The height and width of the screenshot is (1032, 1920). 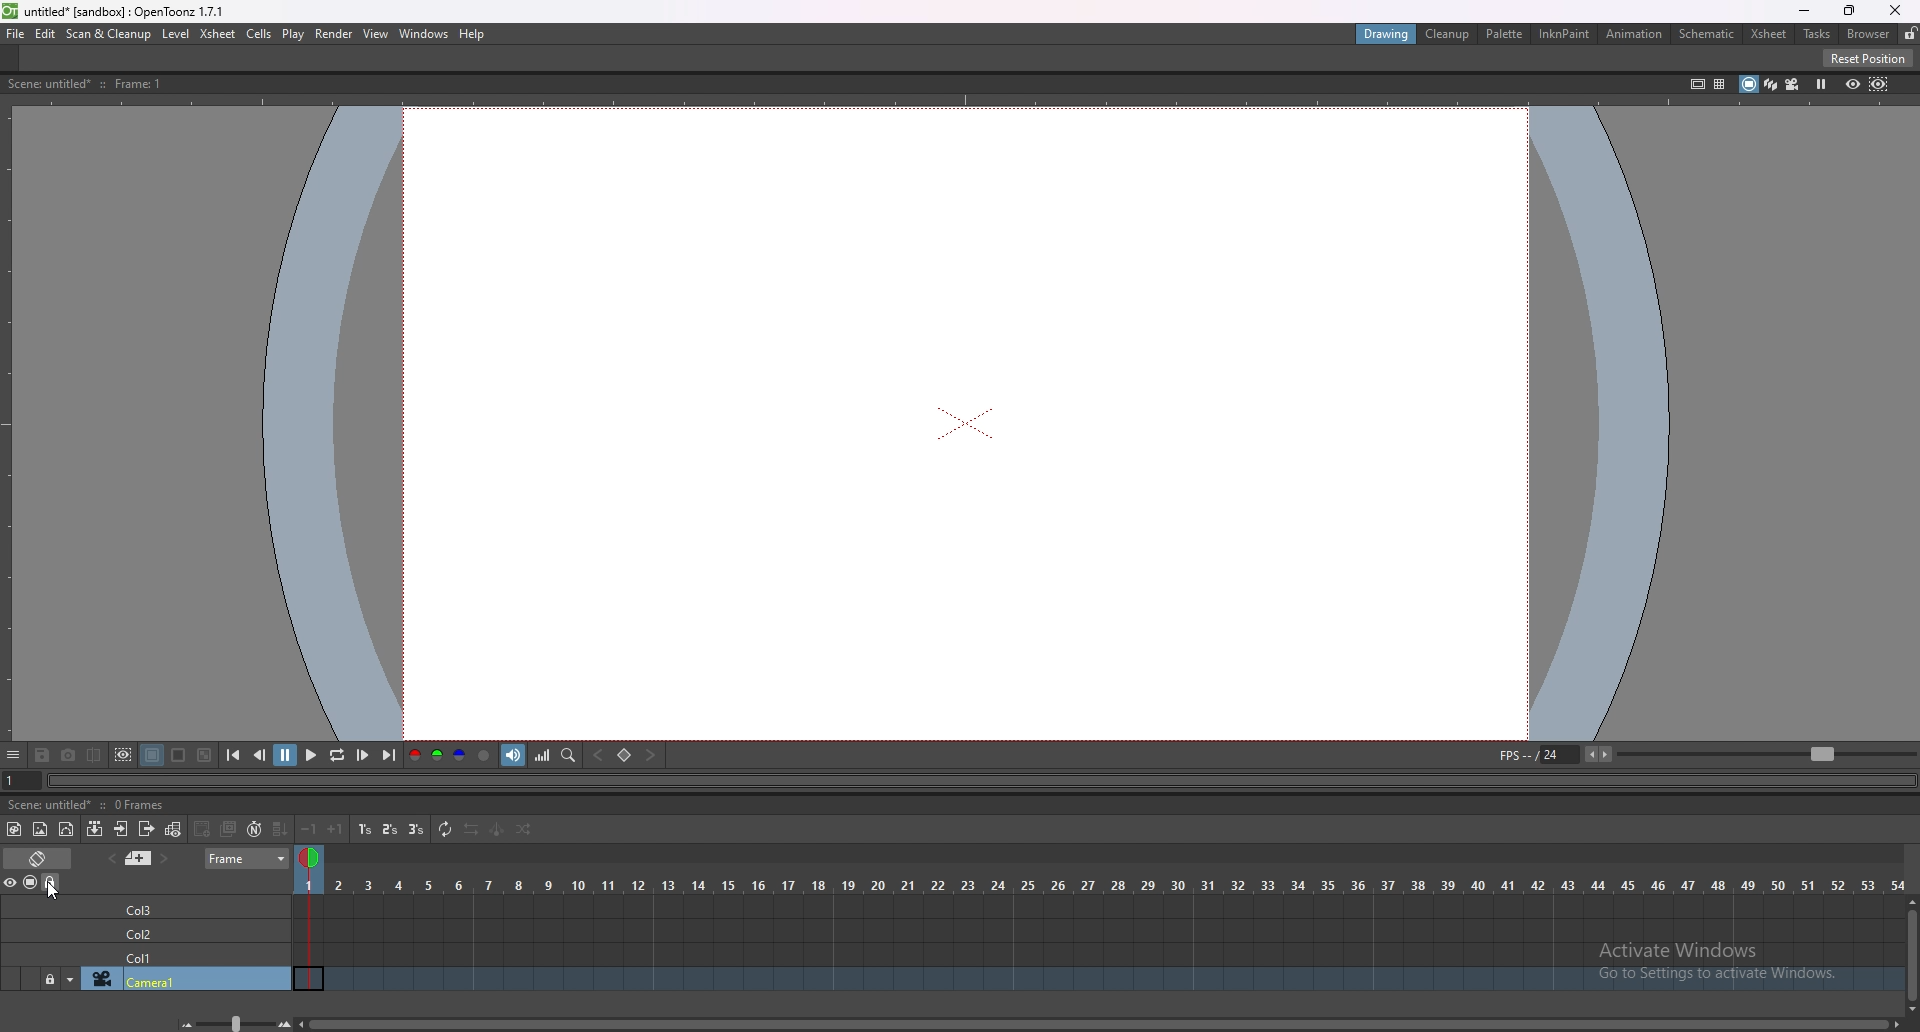 I want to click on compare to snapshot, so click(x=96, y=755).